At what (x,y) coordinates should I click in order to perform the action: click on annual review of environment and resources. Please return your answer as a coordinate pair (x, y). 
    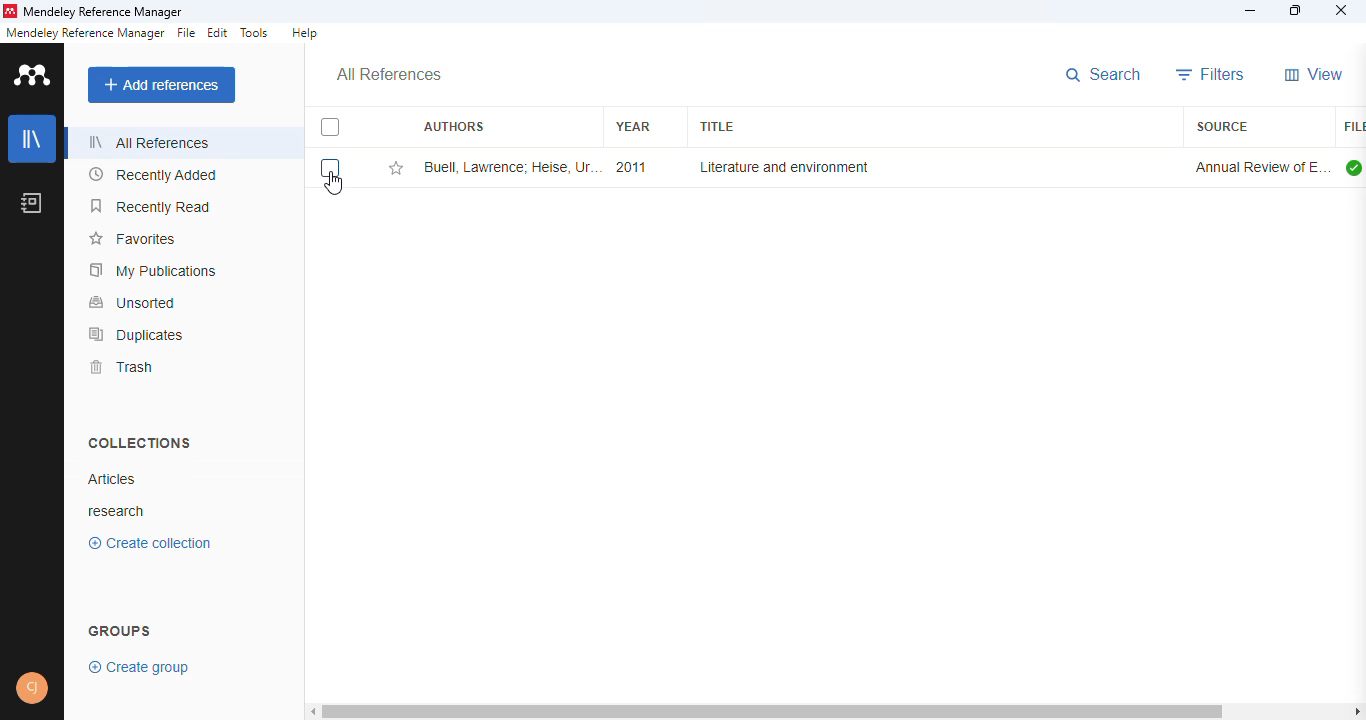
    Looking at the image, I should click on (1261, 167).